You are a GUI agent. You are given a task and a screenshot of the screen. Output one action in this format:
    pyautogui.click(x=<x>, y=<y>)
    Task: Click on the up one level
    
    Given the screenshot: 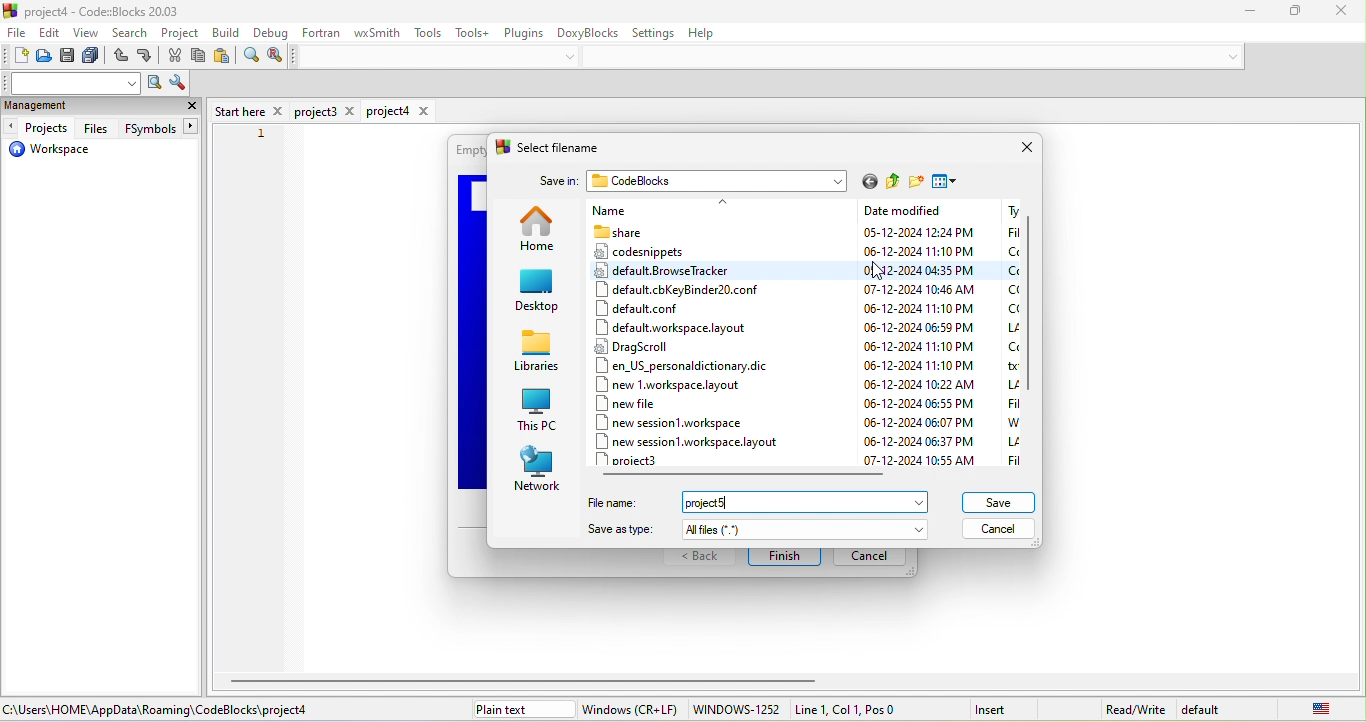 What is the action you would take?
    pyautogui.click(x=888, y=182)
    